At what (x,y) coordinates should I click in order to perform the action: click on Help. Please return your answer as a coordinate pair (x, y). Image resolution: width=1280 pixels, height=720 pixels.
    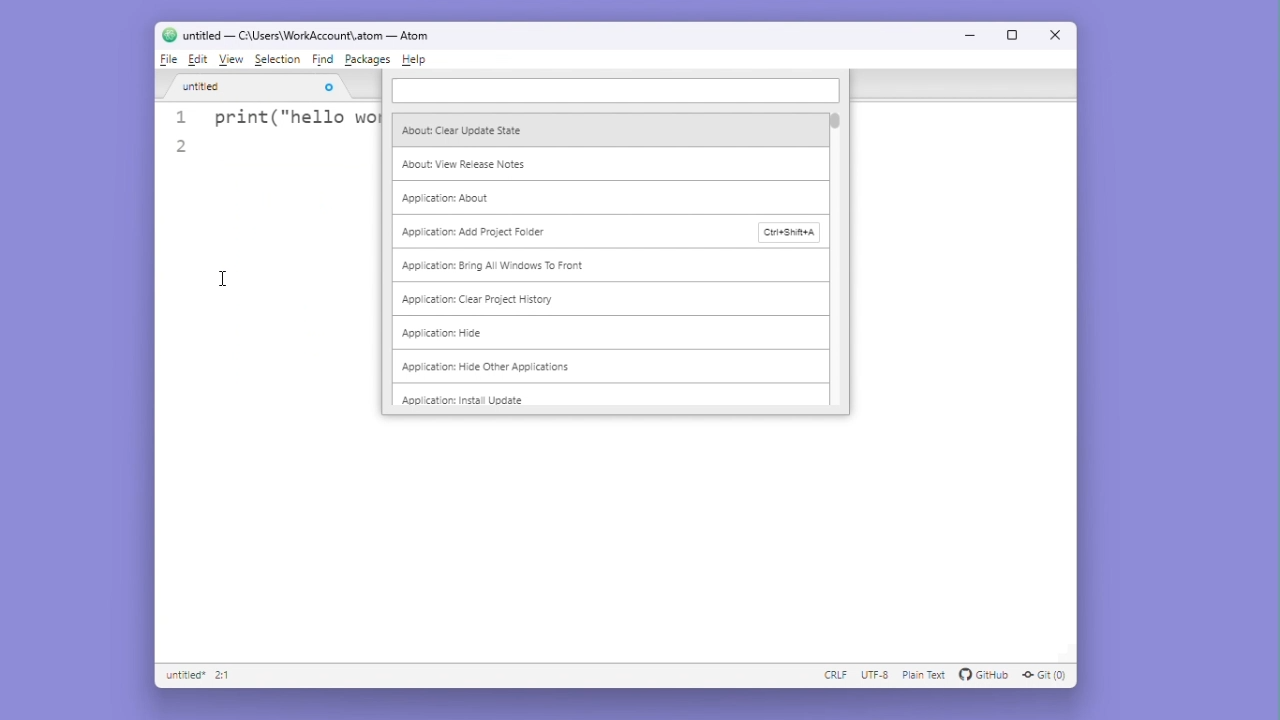
    Looking at the image, I should click on (414, 59).